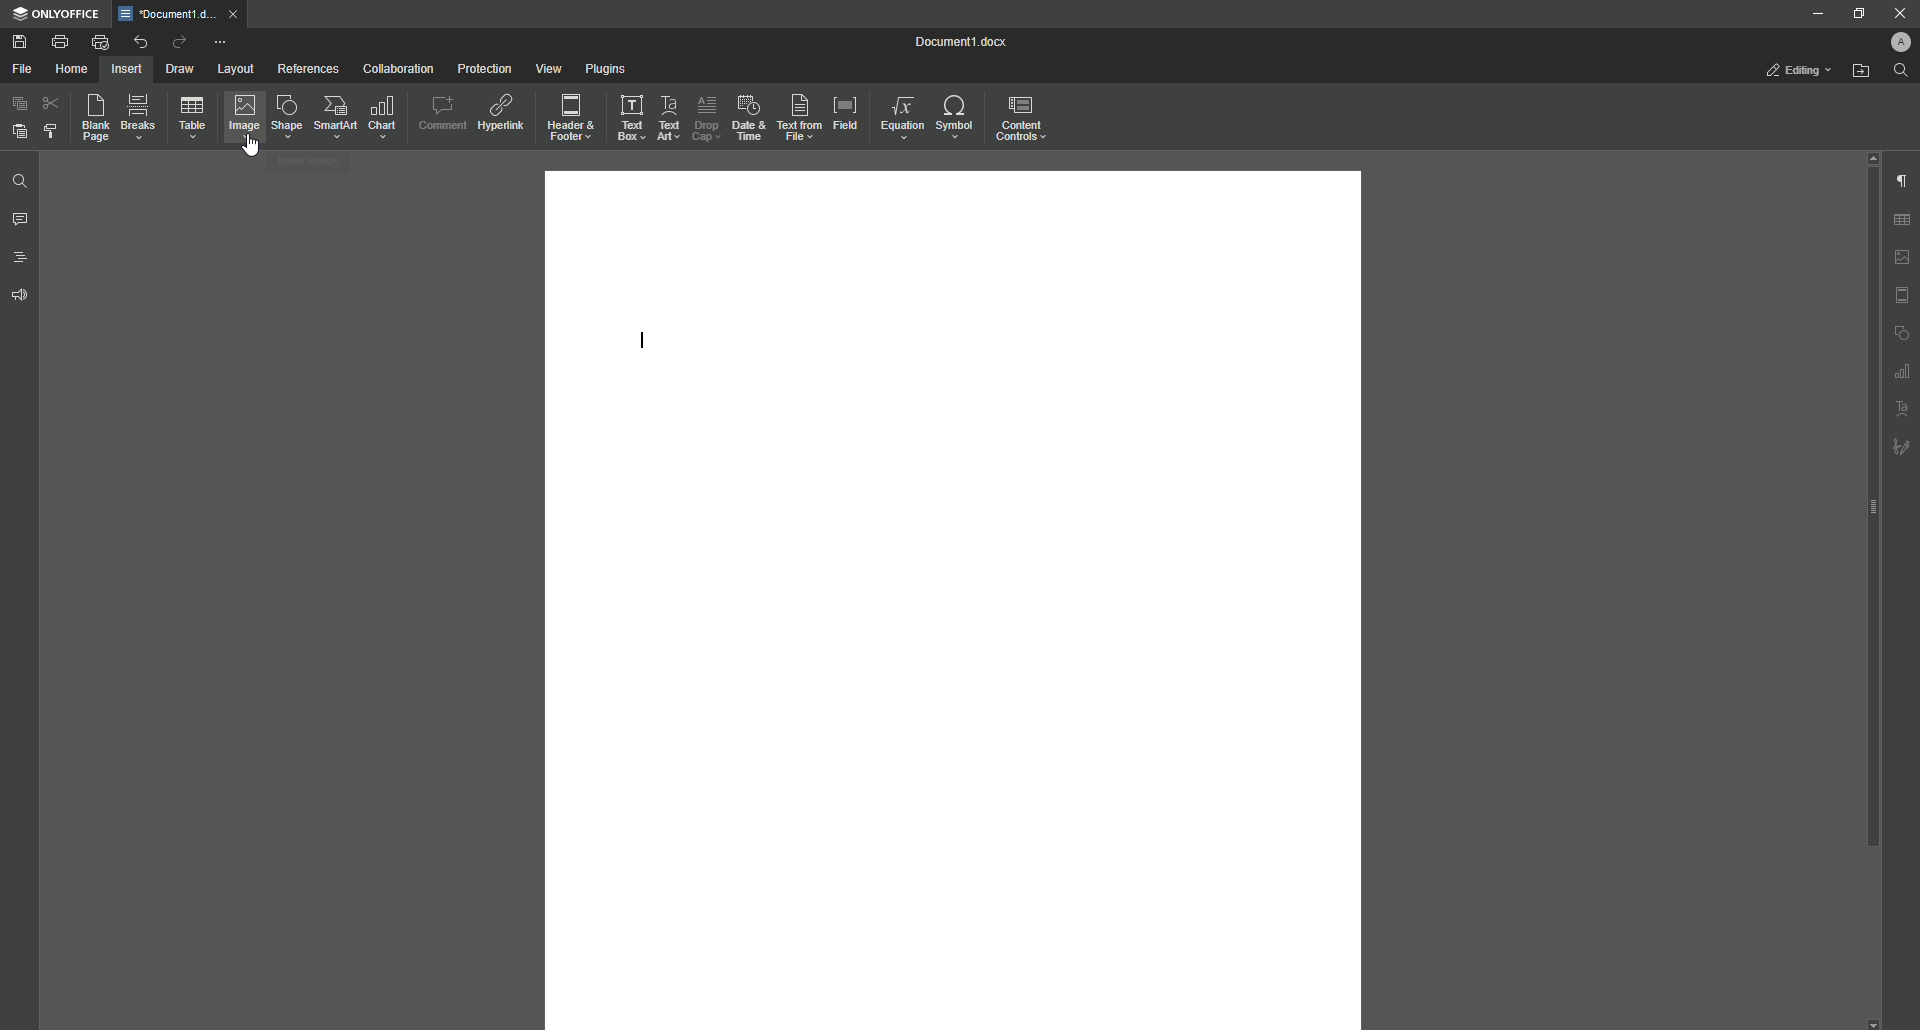  What do you see at coordinates (56, 11) in the screenshot?
I see `ONLYOFFICE` at bounding box center [56, 11].